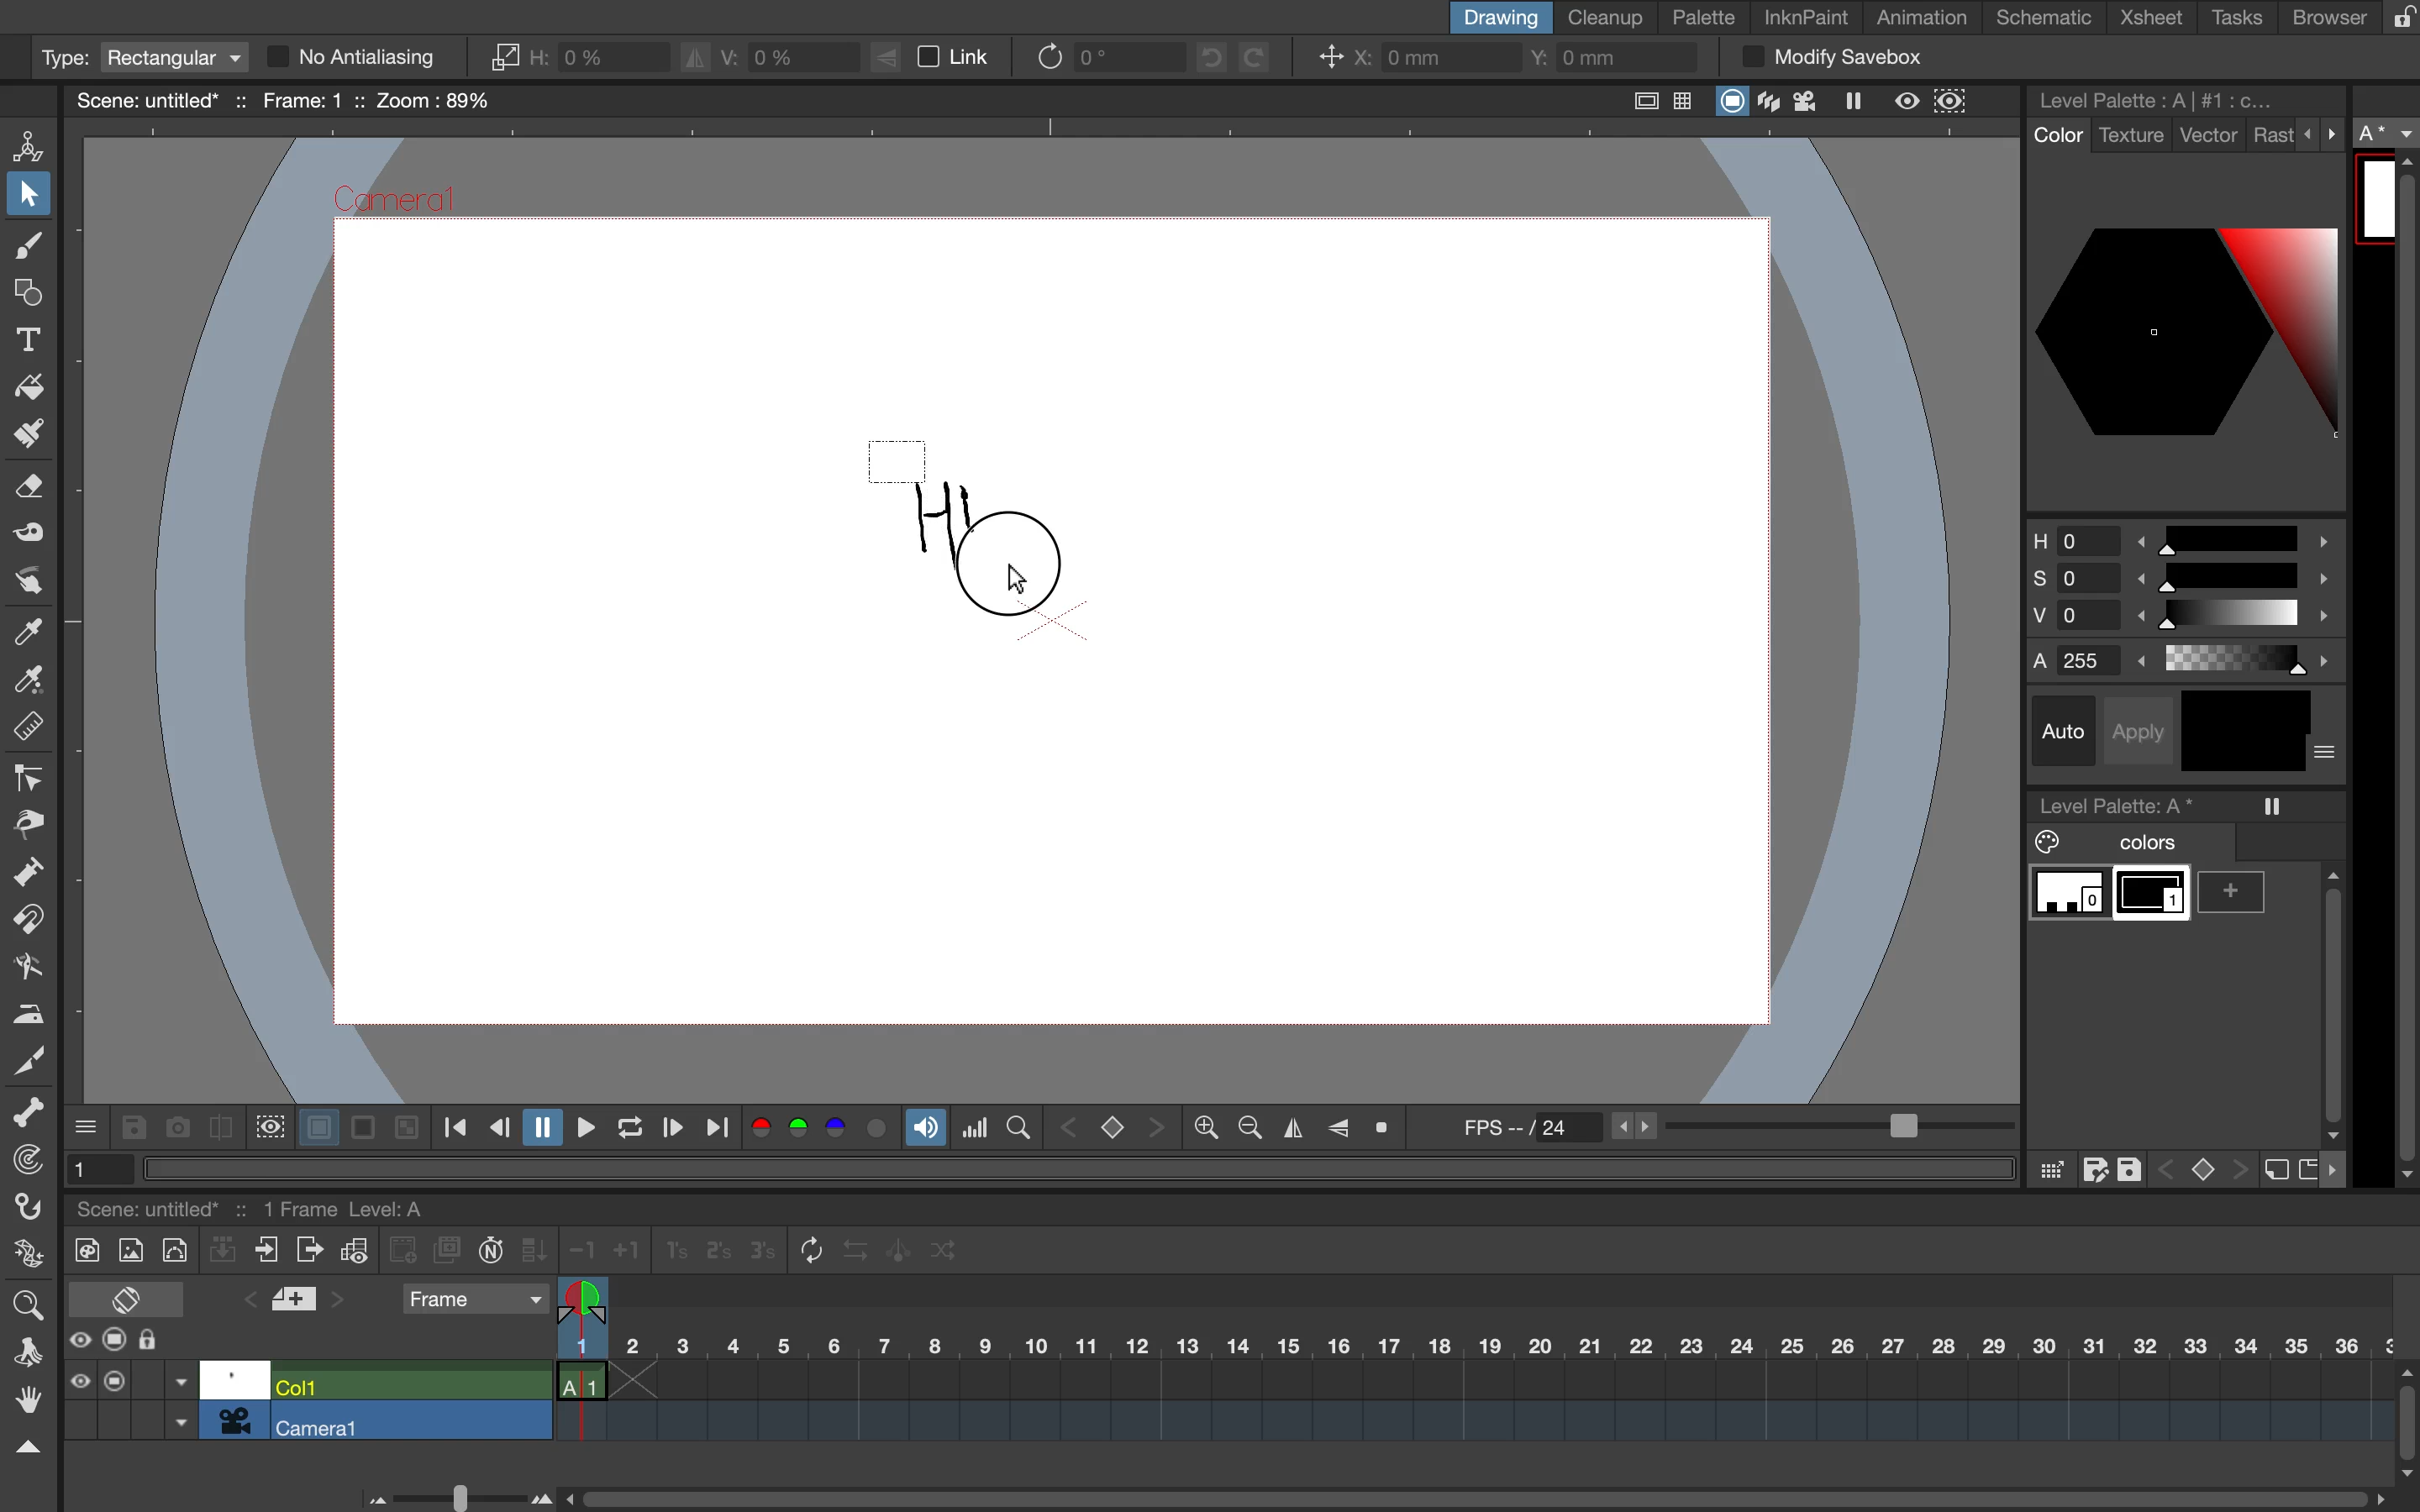  I want to click on switch between keys, so click(1111, 1126).